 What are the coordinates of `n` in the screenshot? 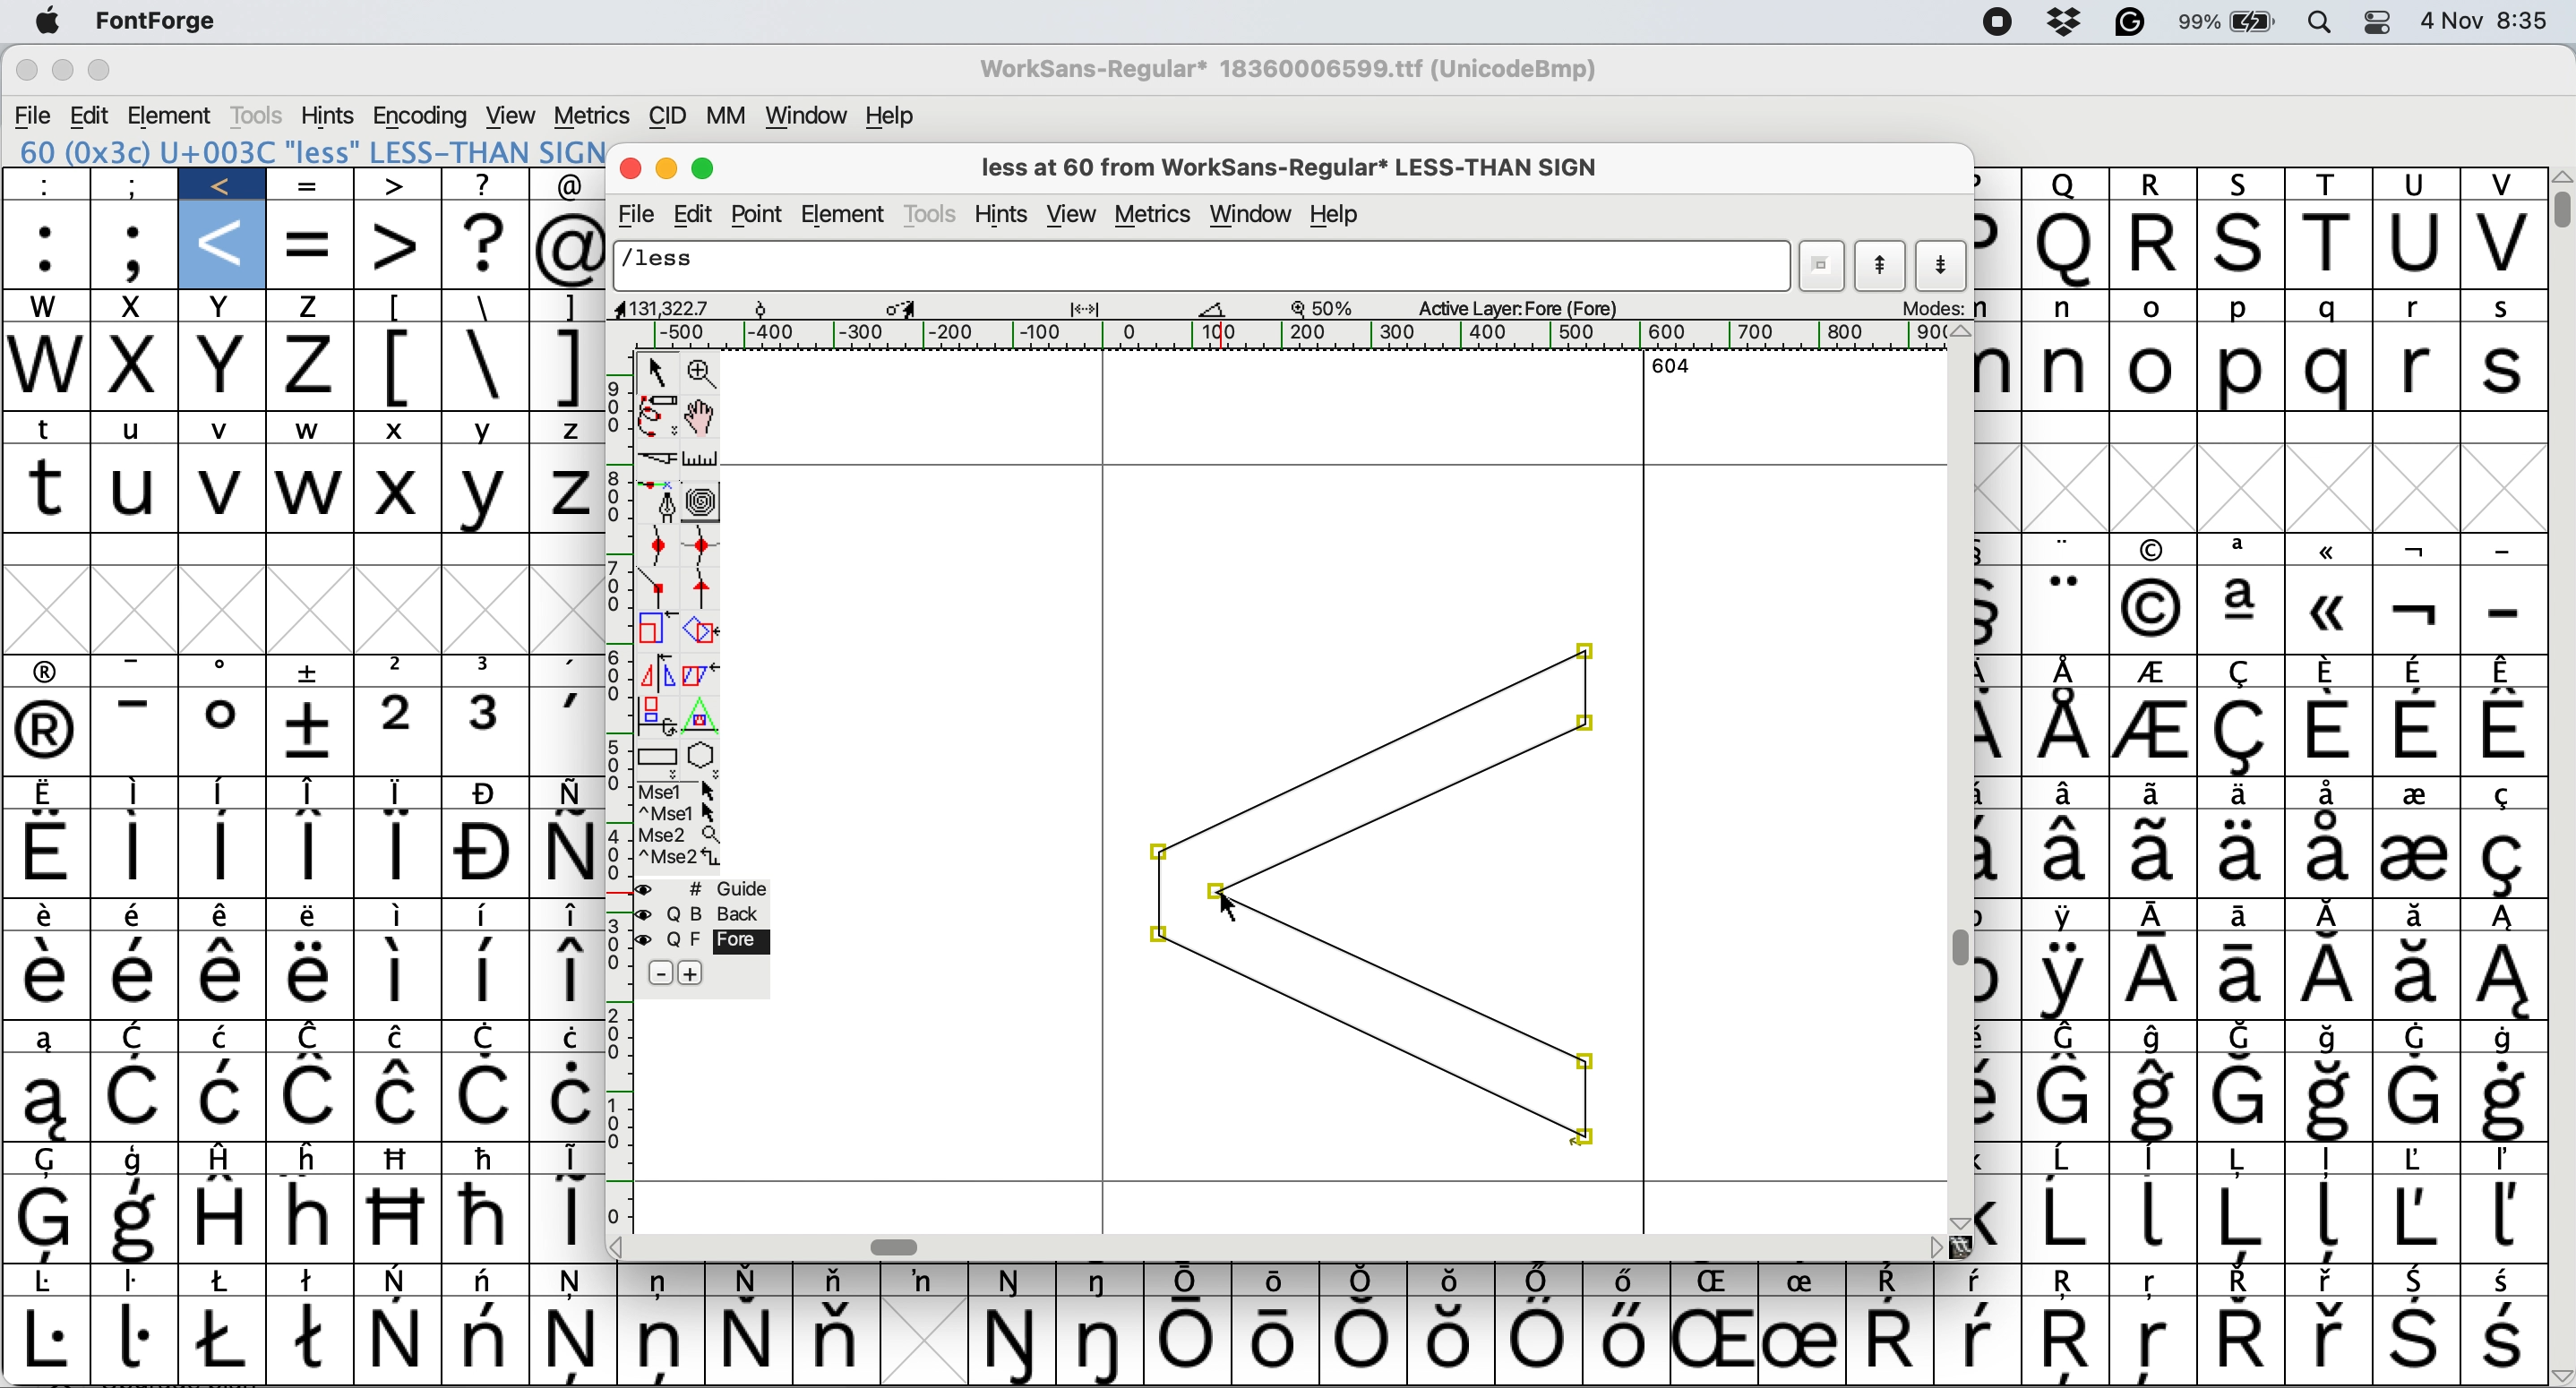 It's located at (2066, 308).